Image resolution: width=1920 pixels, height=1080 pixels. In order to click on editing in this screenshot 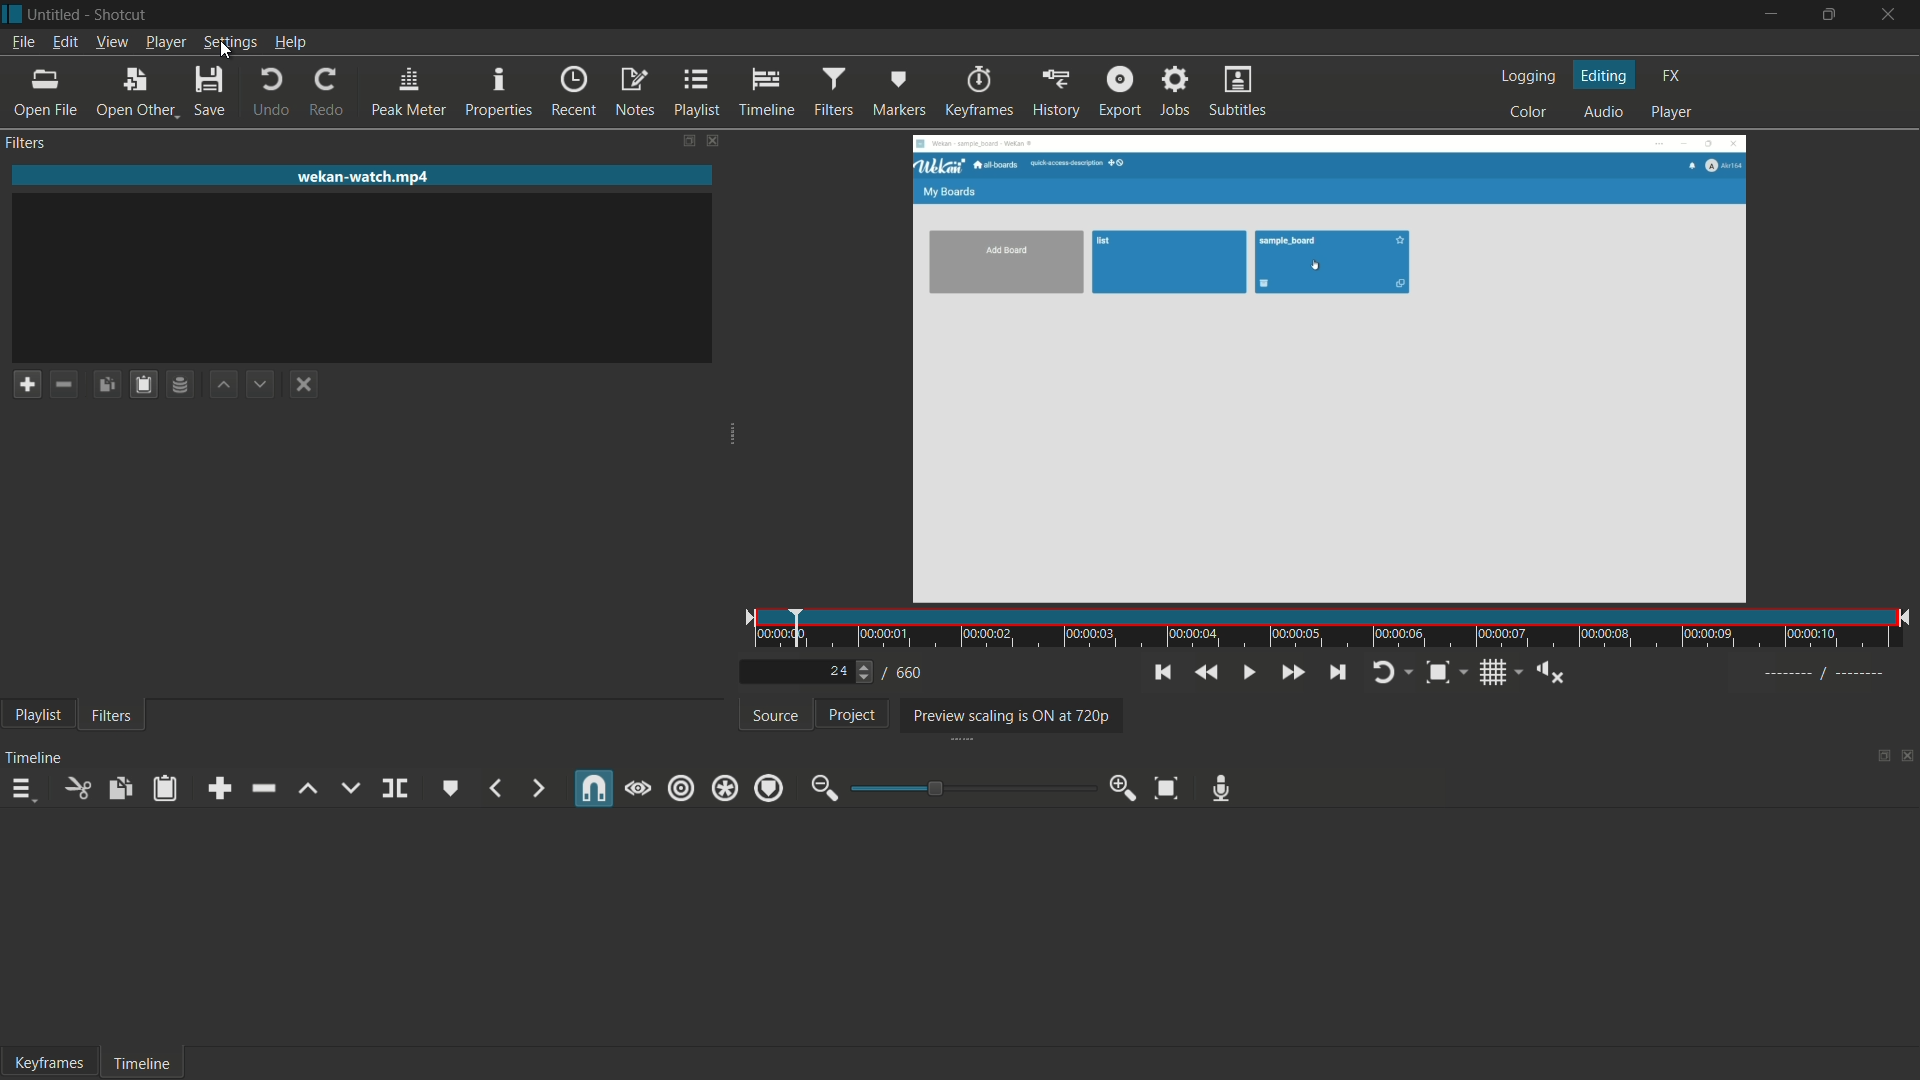, I will do `click(1604, 75)`.